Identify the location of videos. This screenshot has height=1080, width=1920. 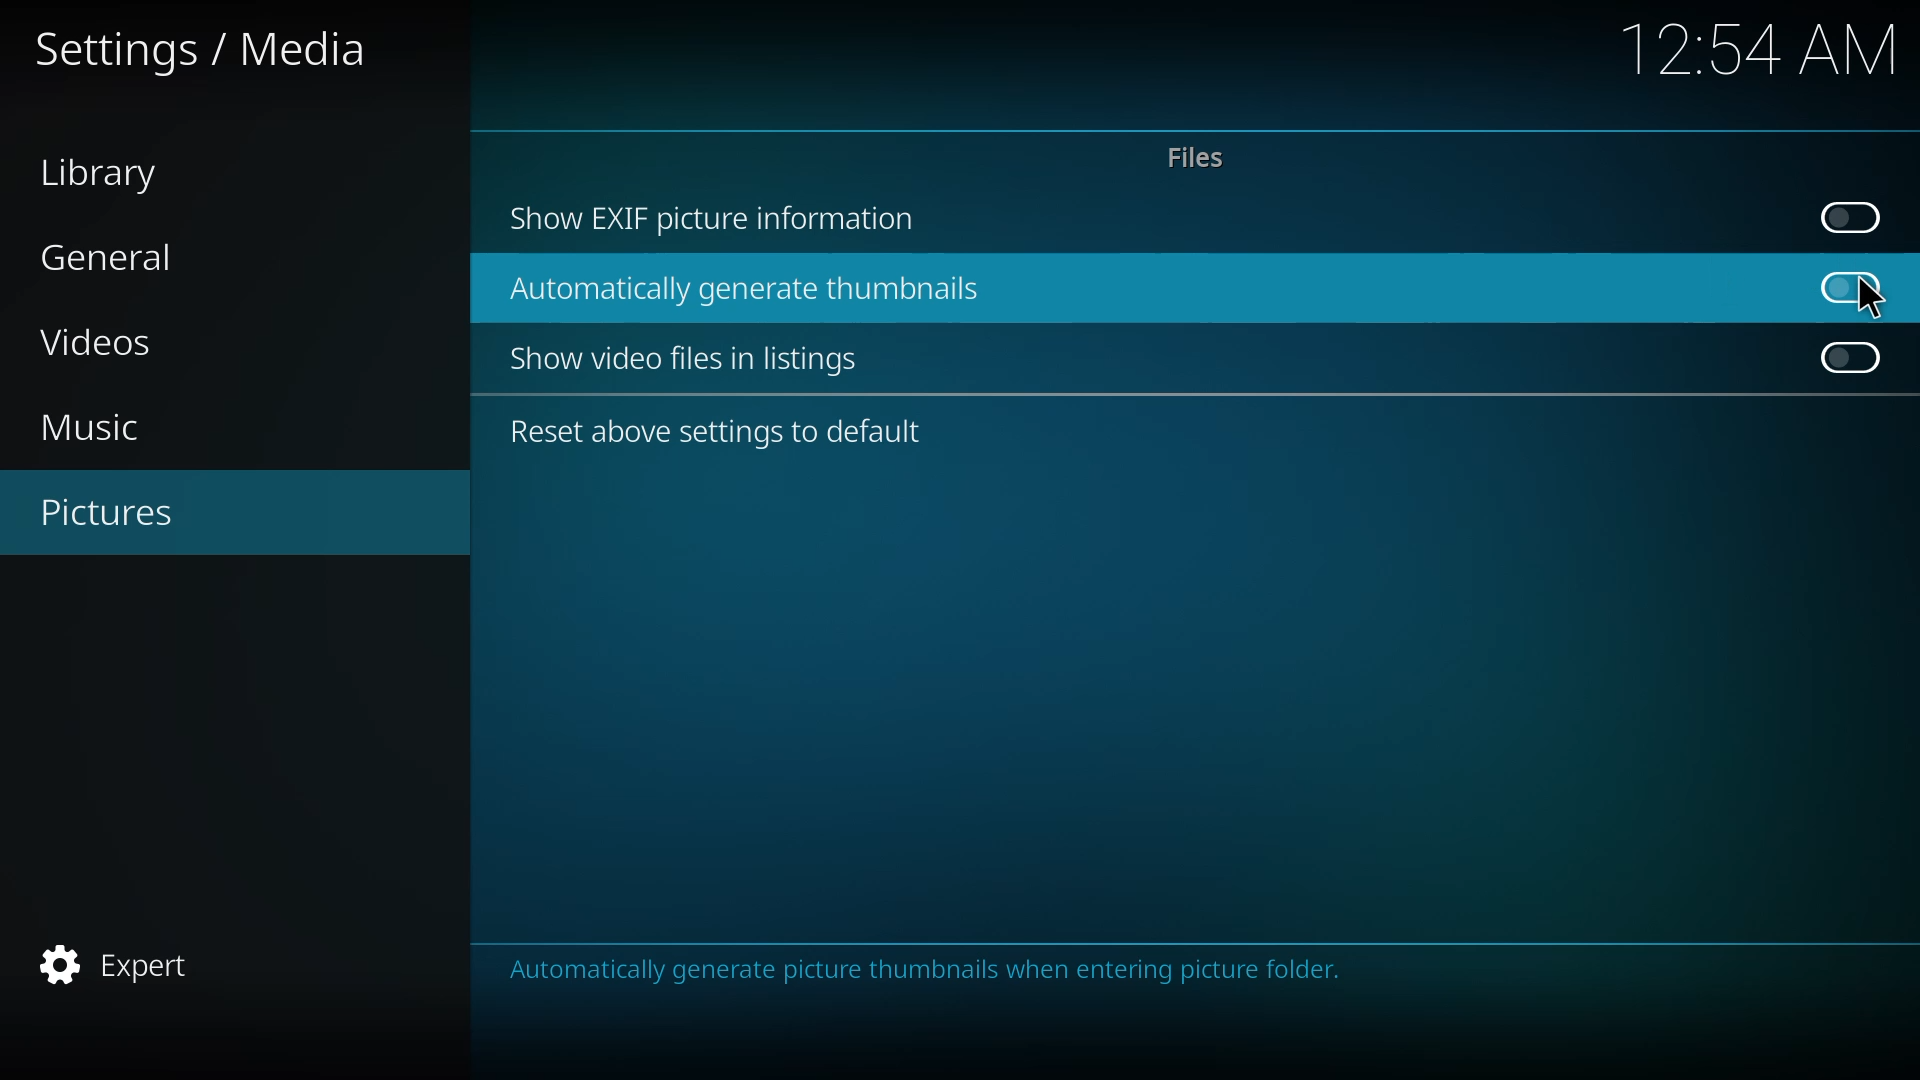
(132, 344).